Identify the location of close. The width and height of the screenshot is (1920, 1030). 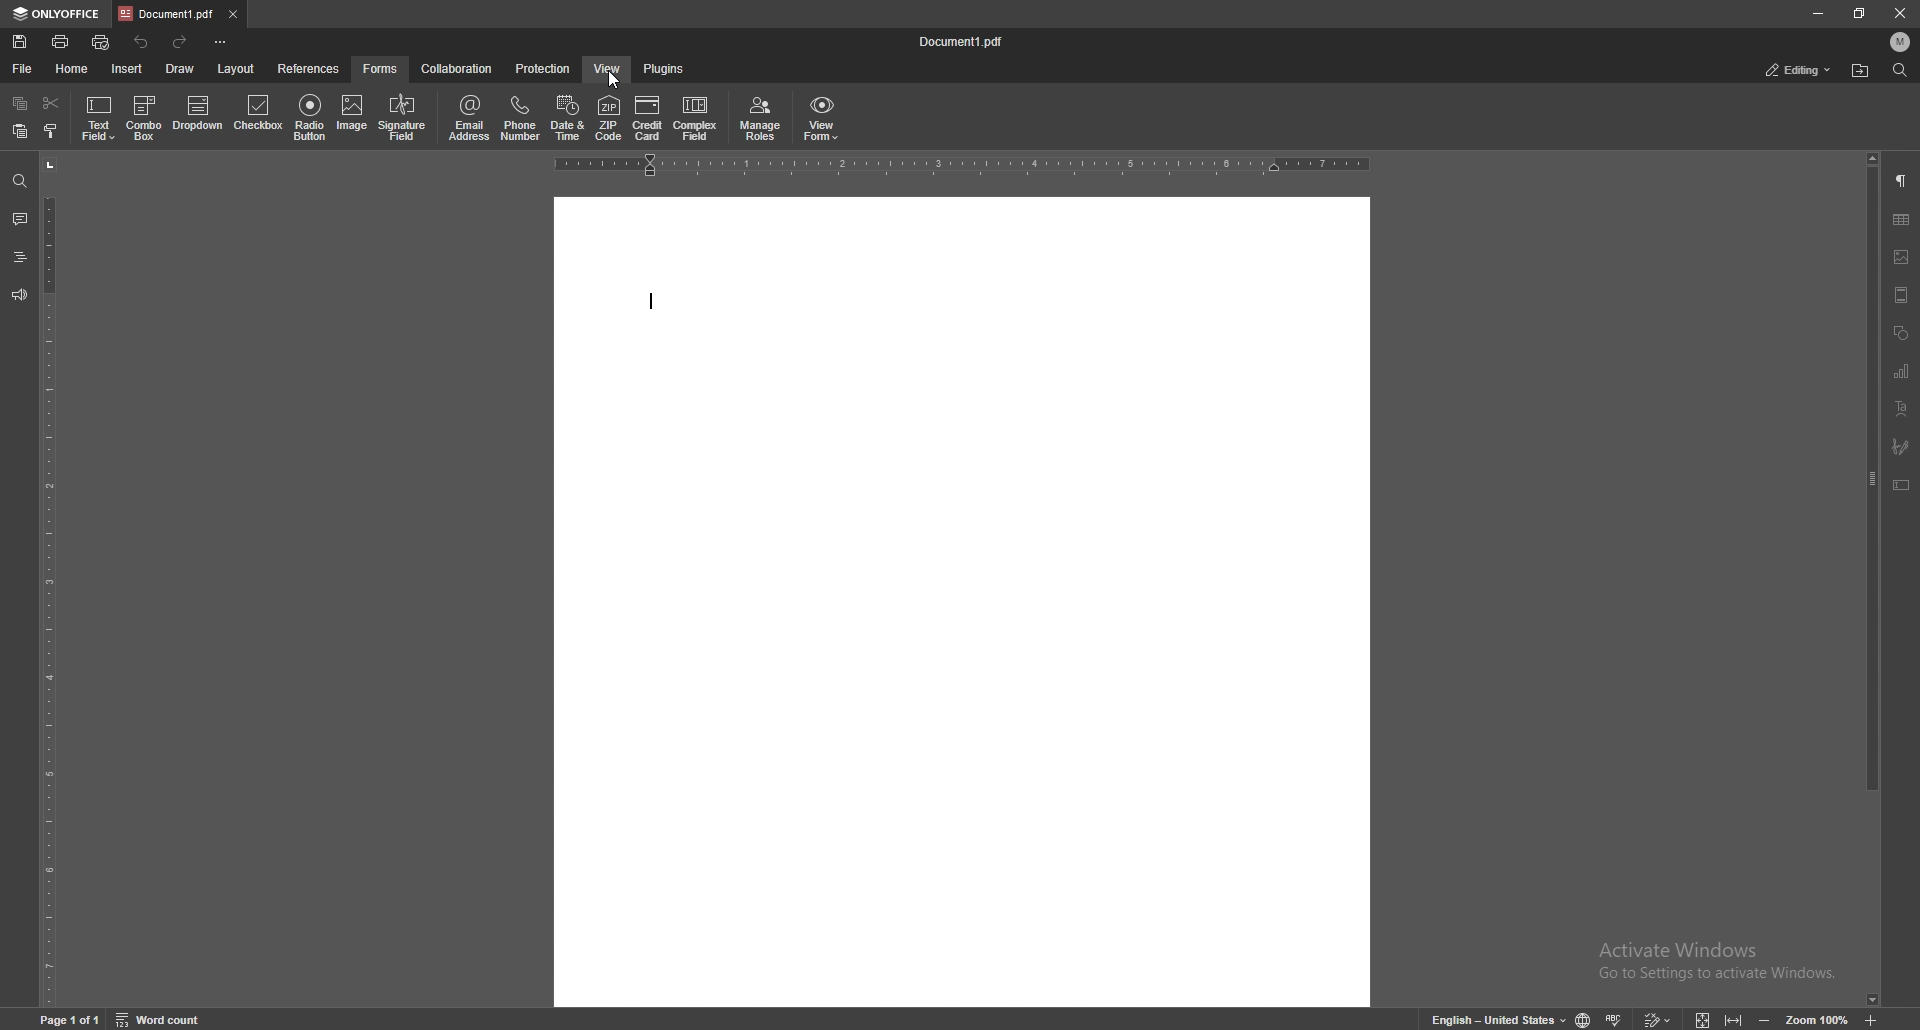
(1900, 14).